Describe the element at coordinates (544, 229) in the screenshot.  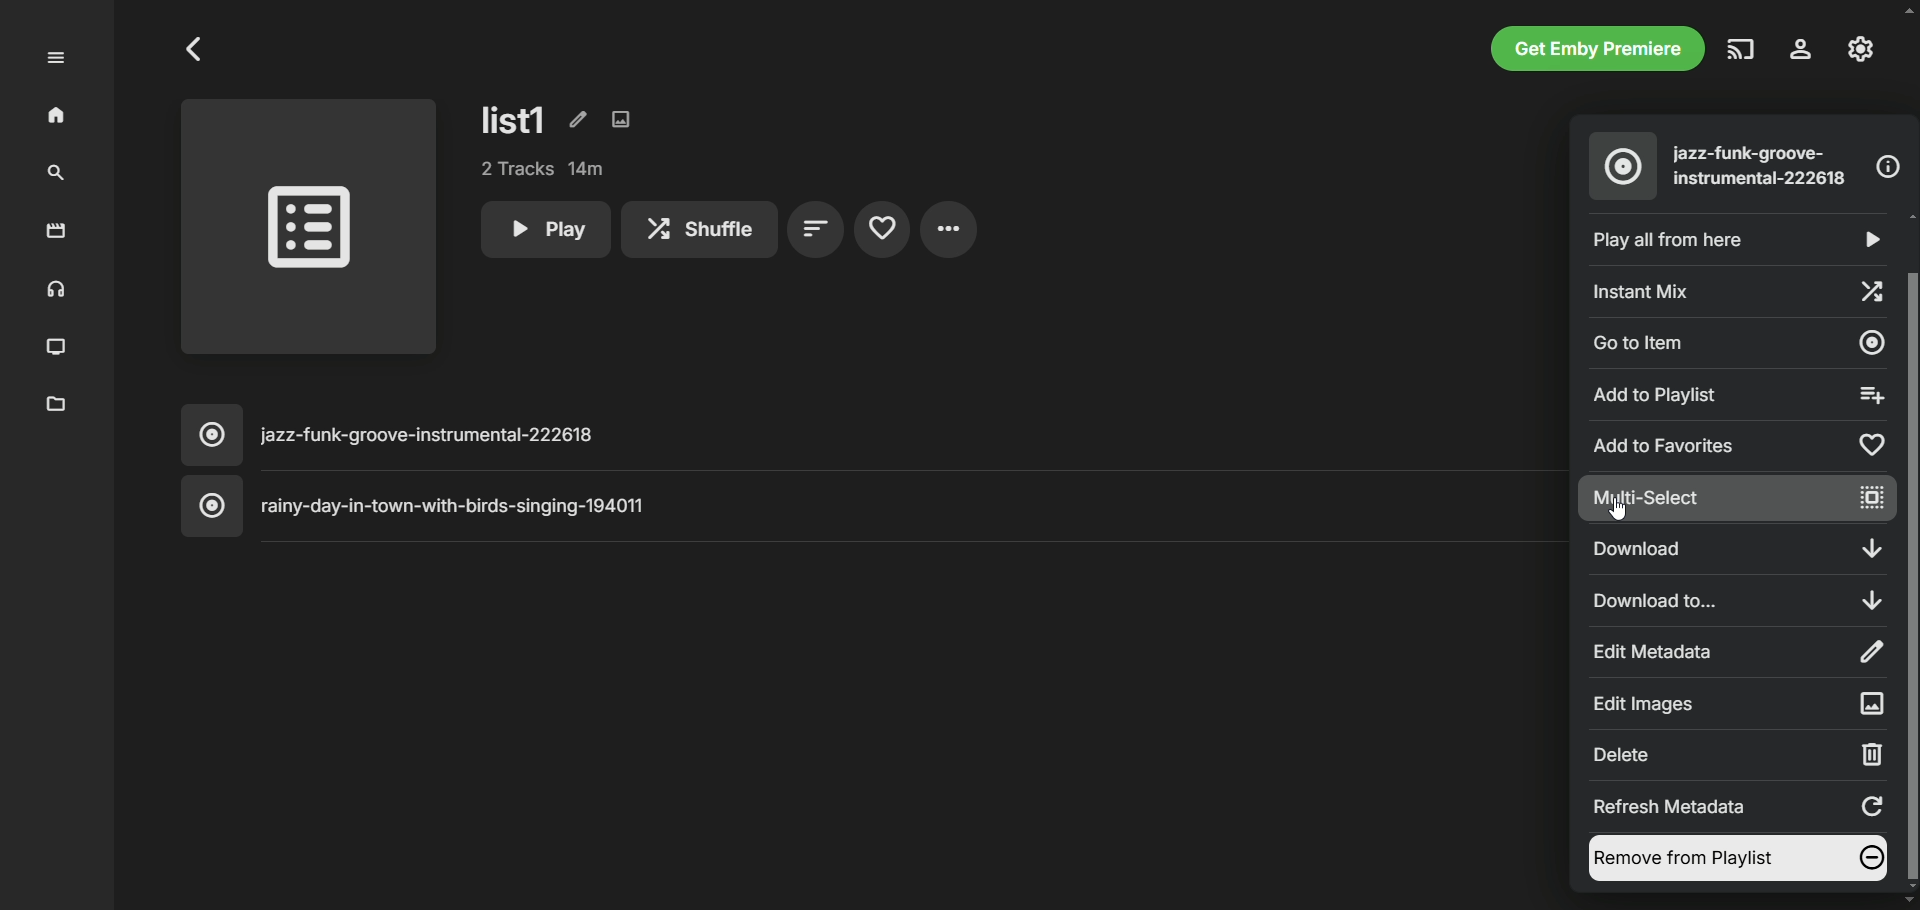
I see `play` at that location.